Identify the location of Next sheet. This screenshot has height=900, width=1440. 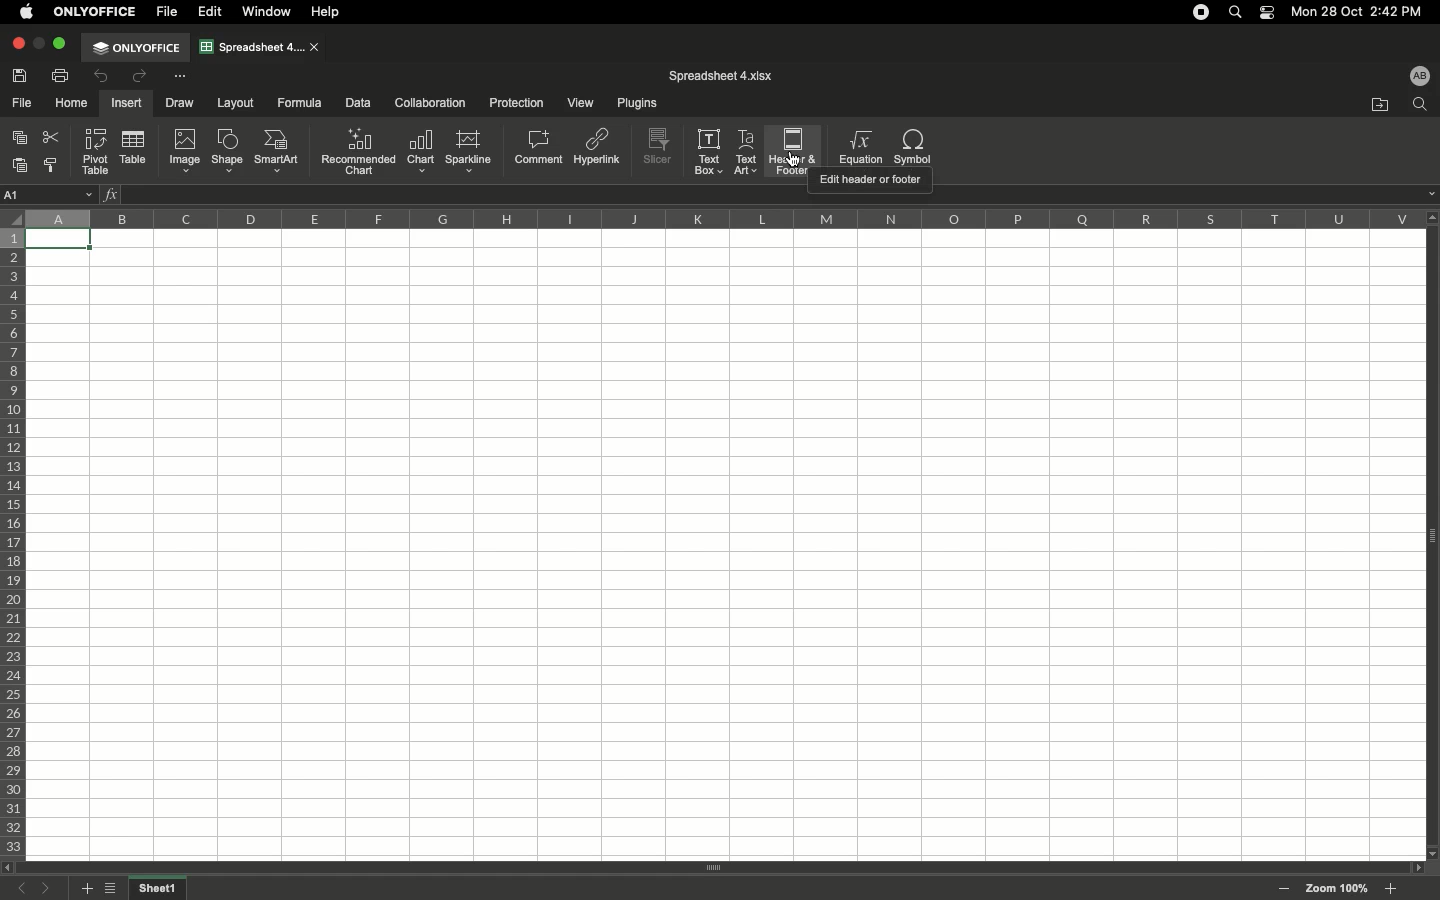
(51, 889).